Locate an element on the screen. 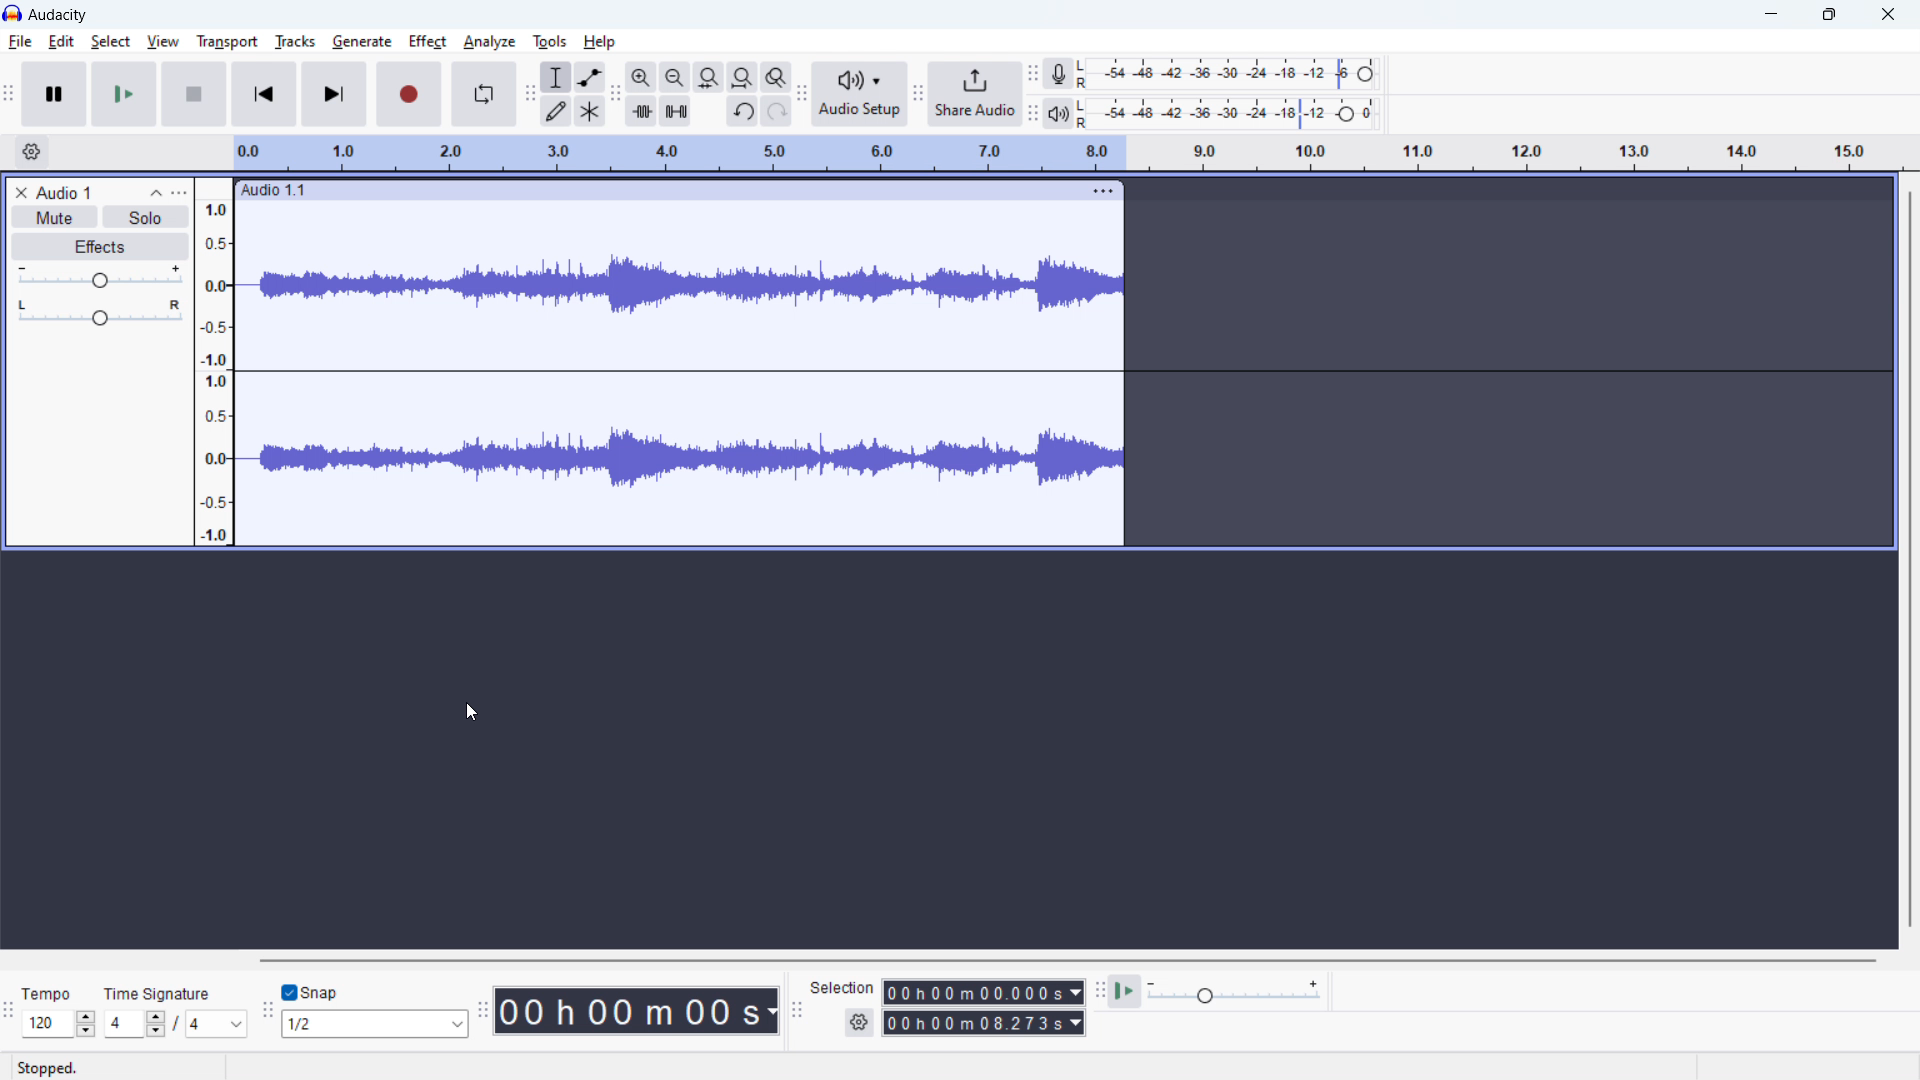  selection tool is located at coordinates (556, 77).